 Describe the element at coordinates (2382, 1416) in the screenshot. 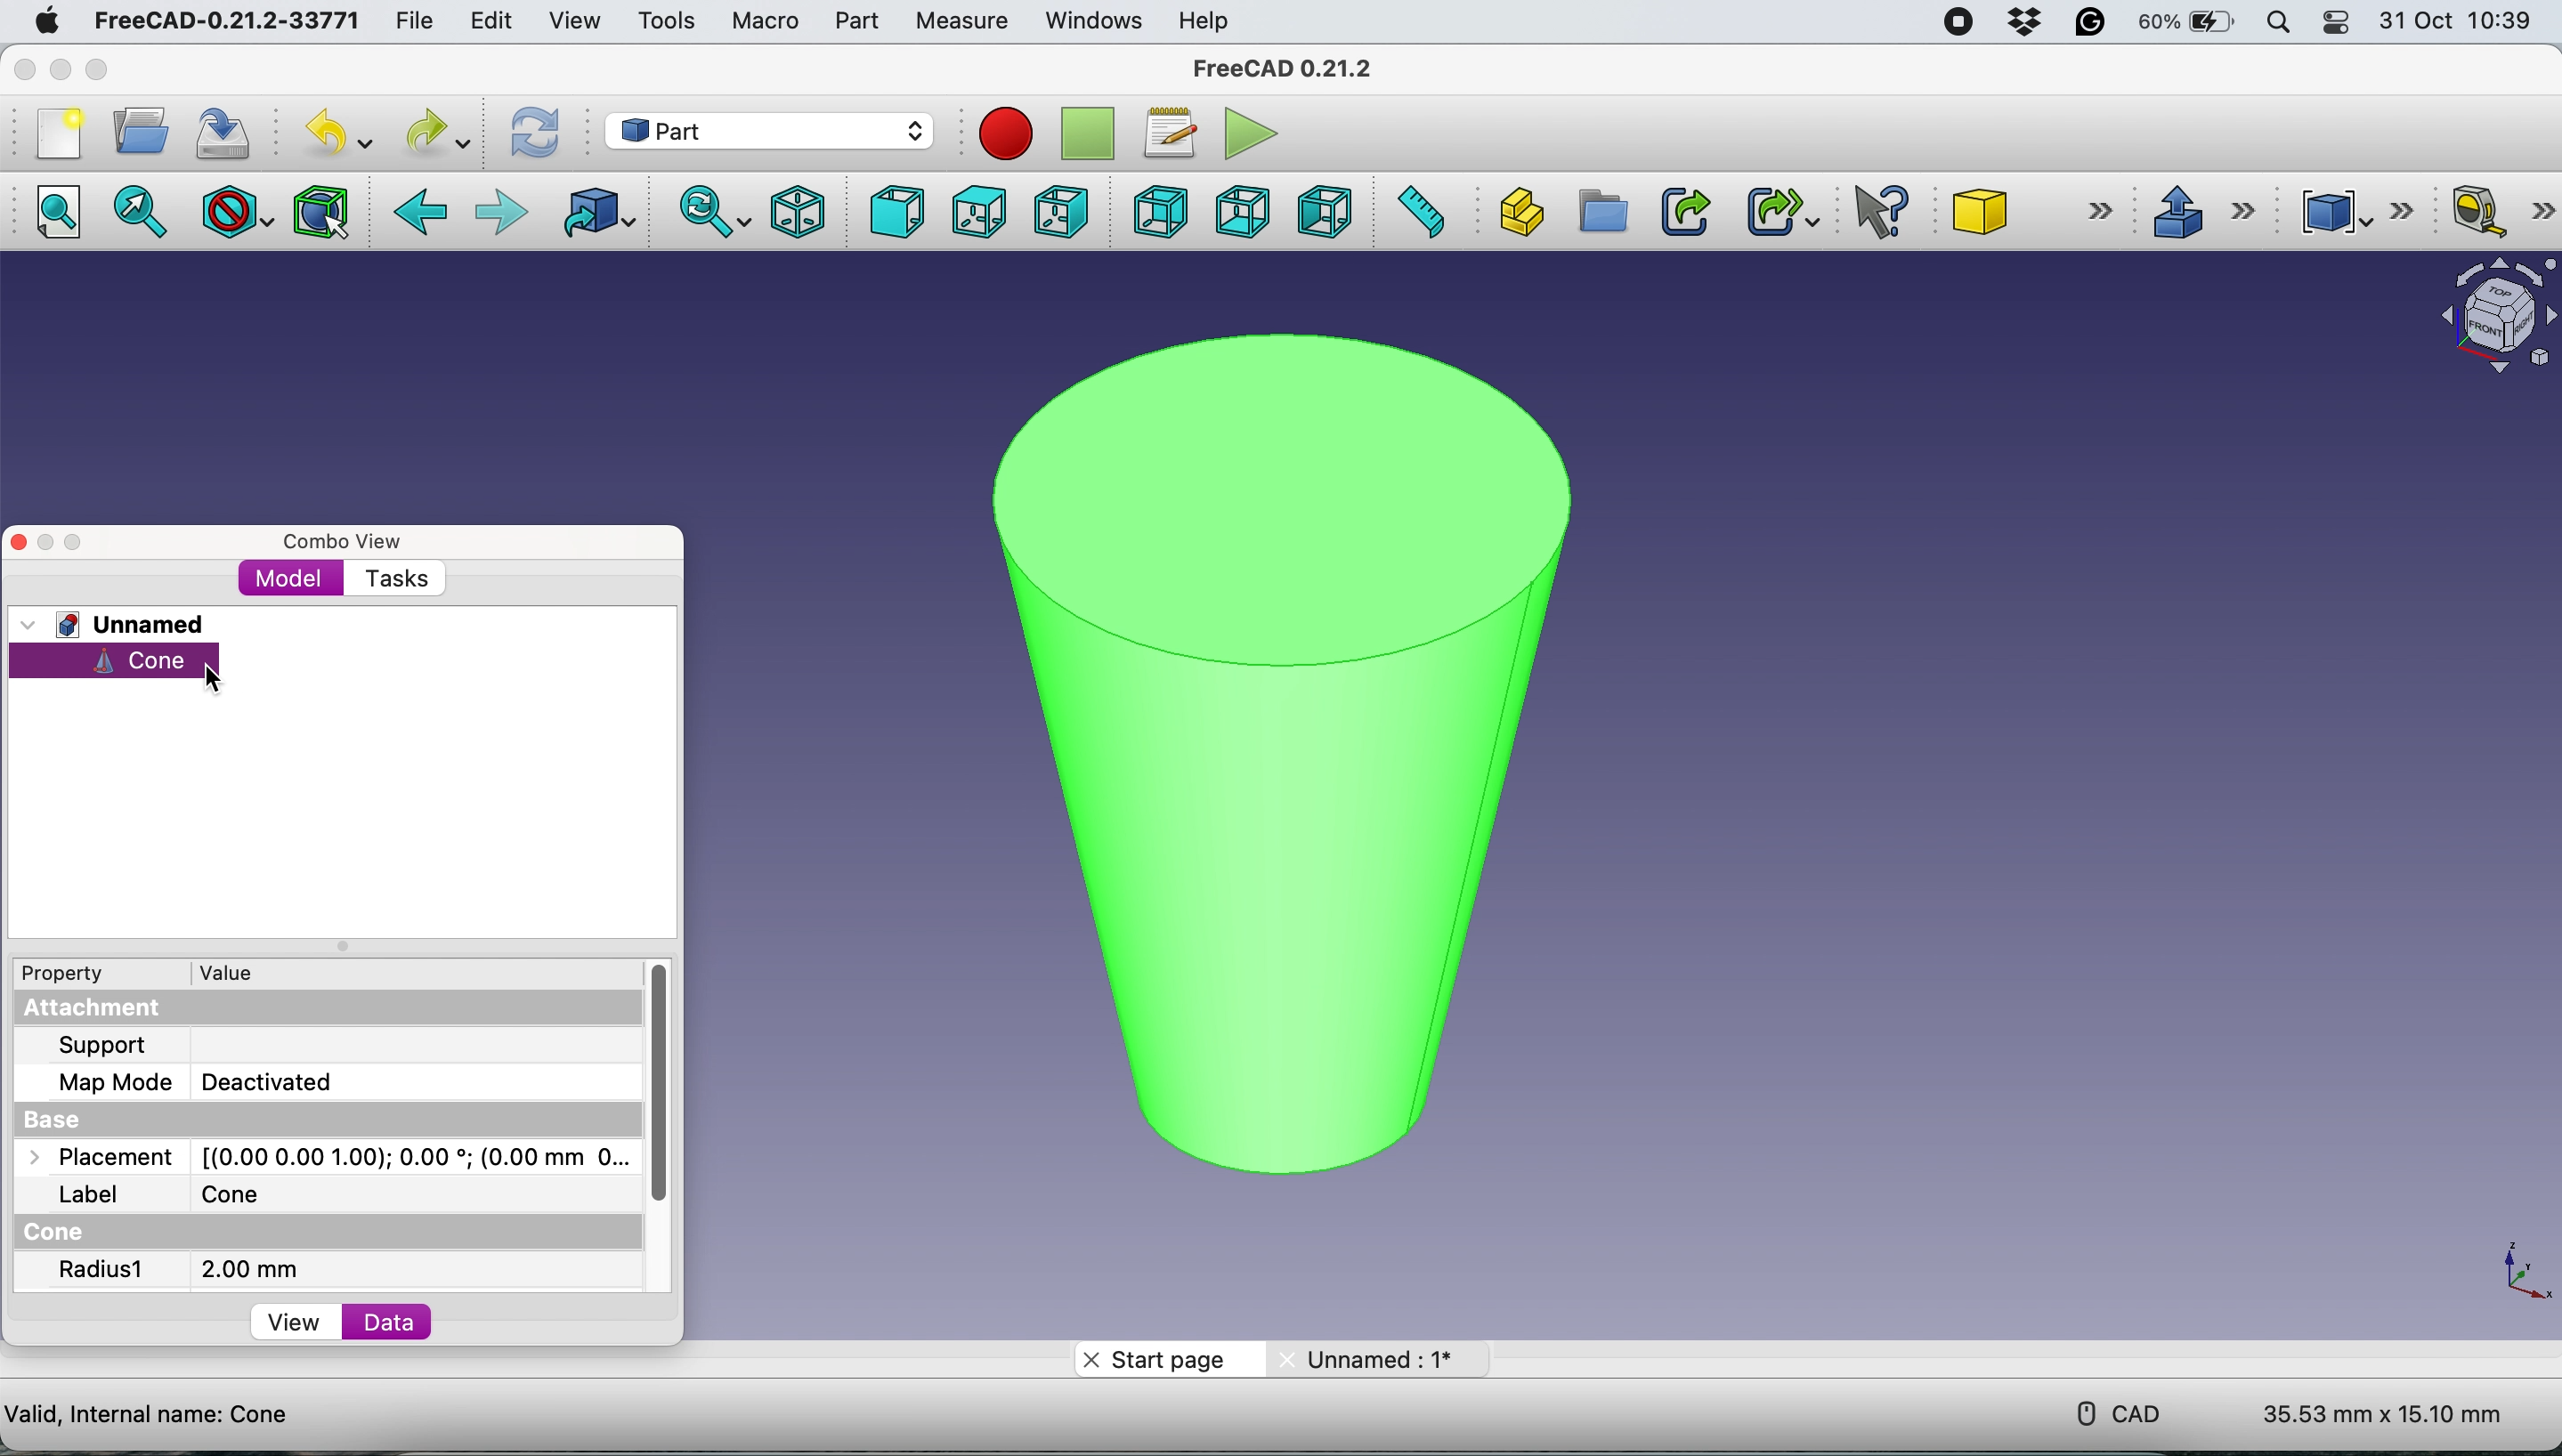

I see `35.53 mm x 15.10 mm` at that location.